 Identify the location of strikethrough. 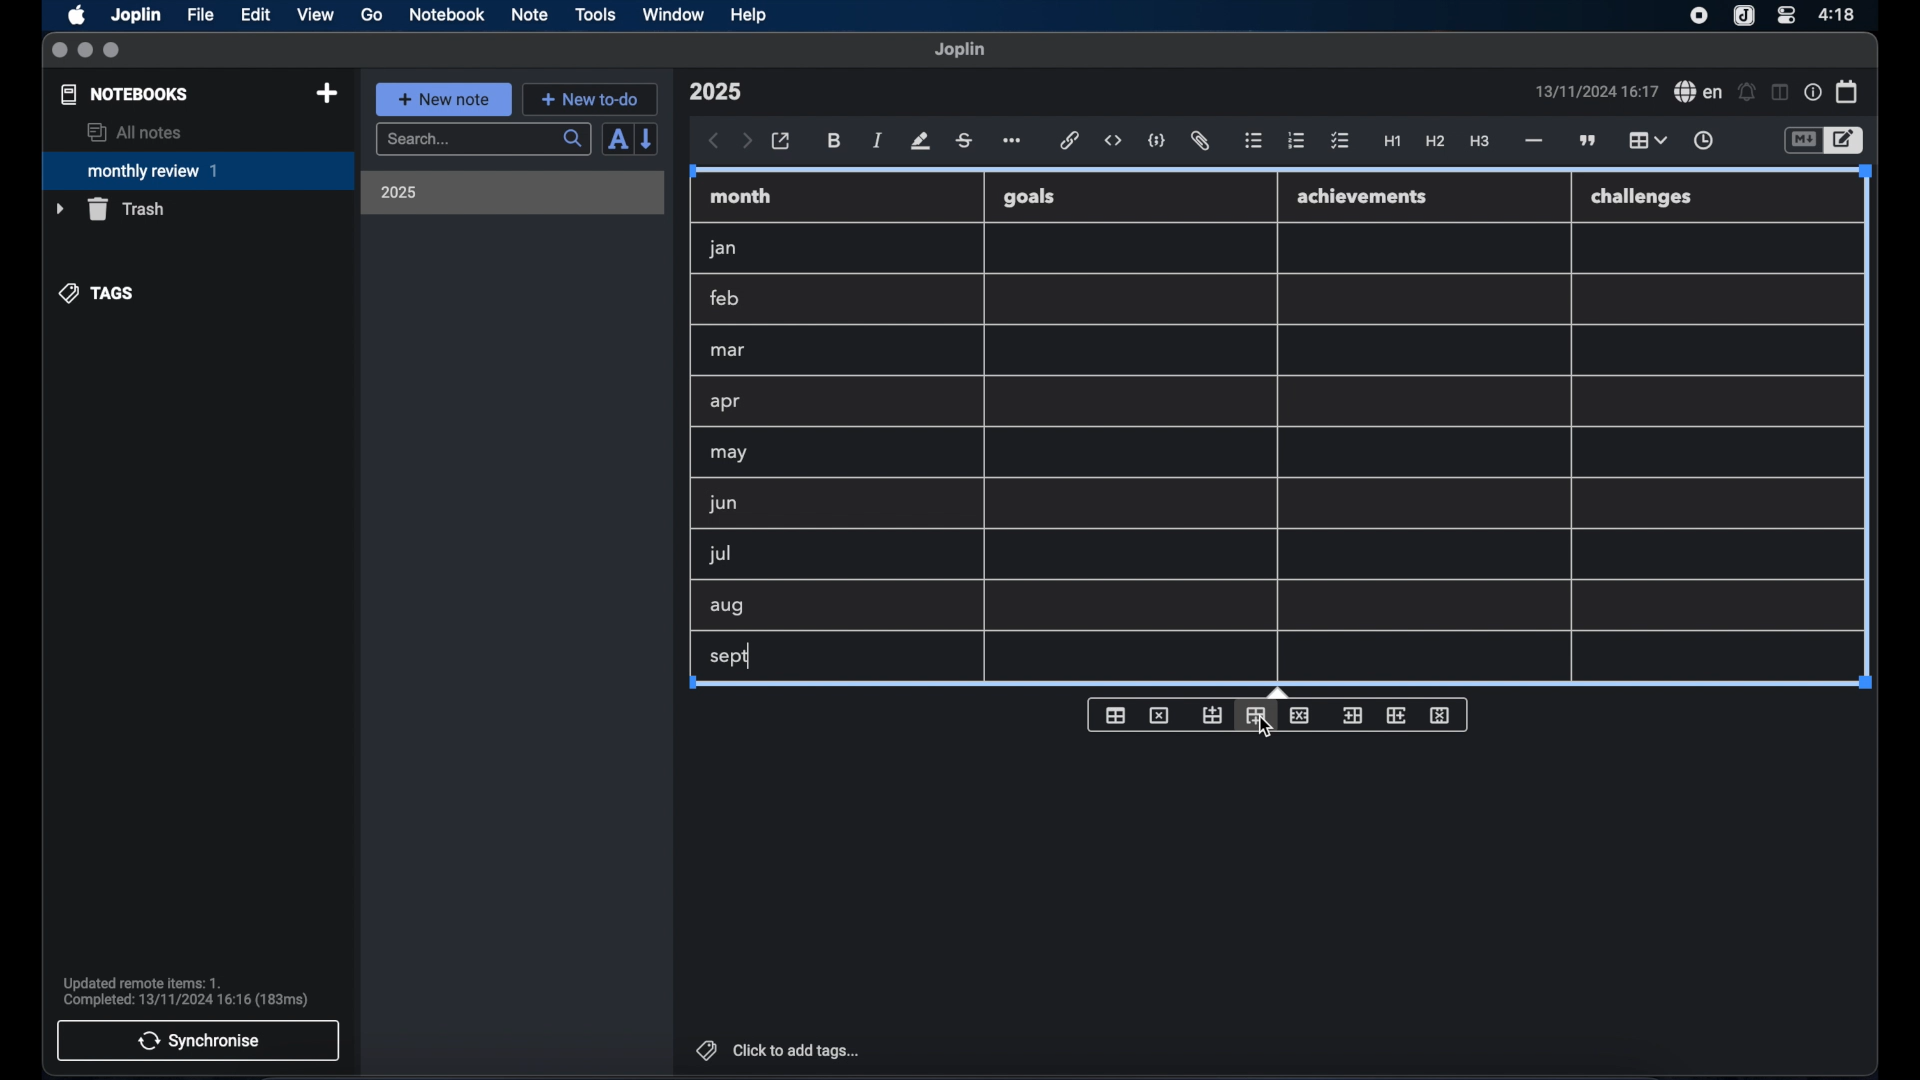
(963, 141).